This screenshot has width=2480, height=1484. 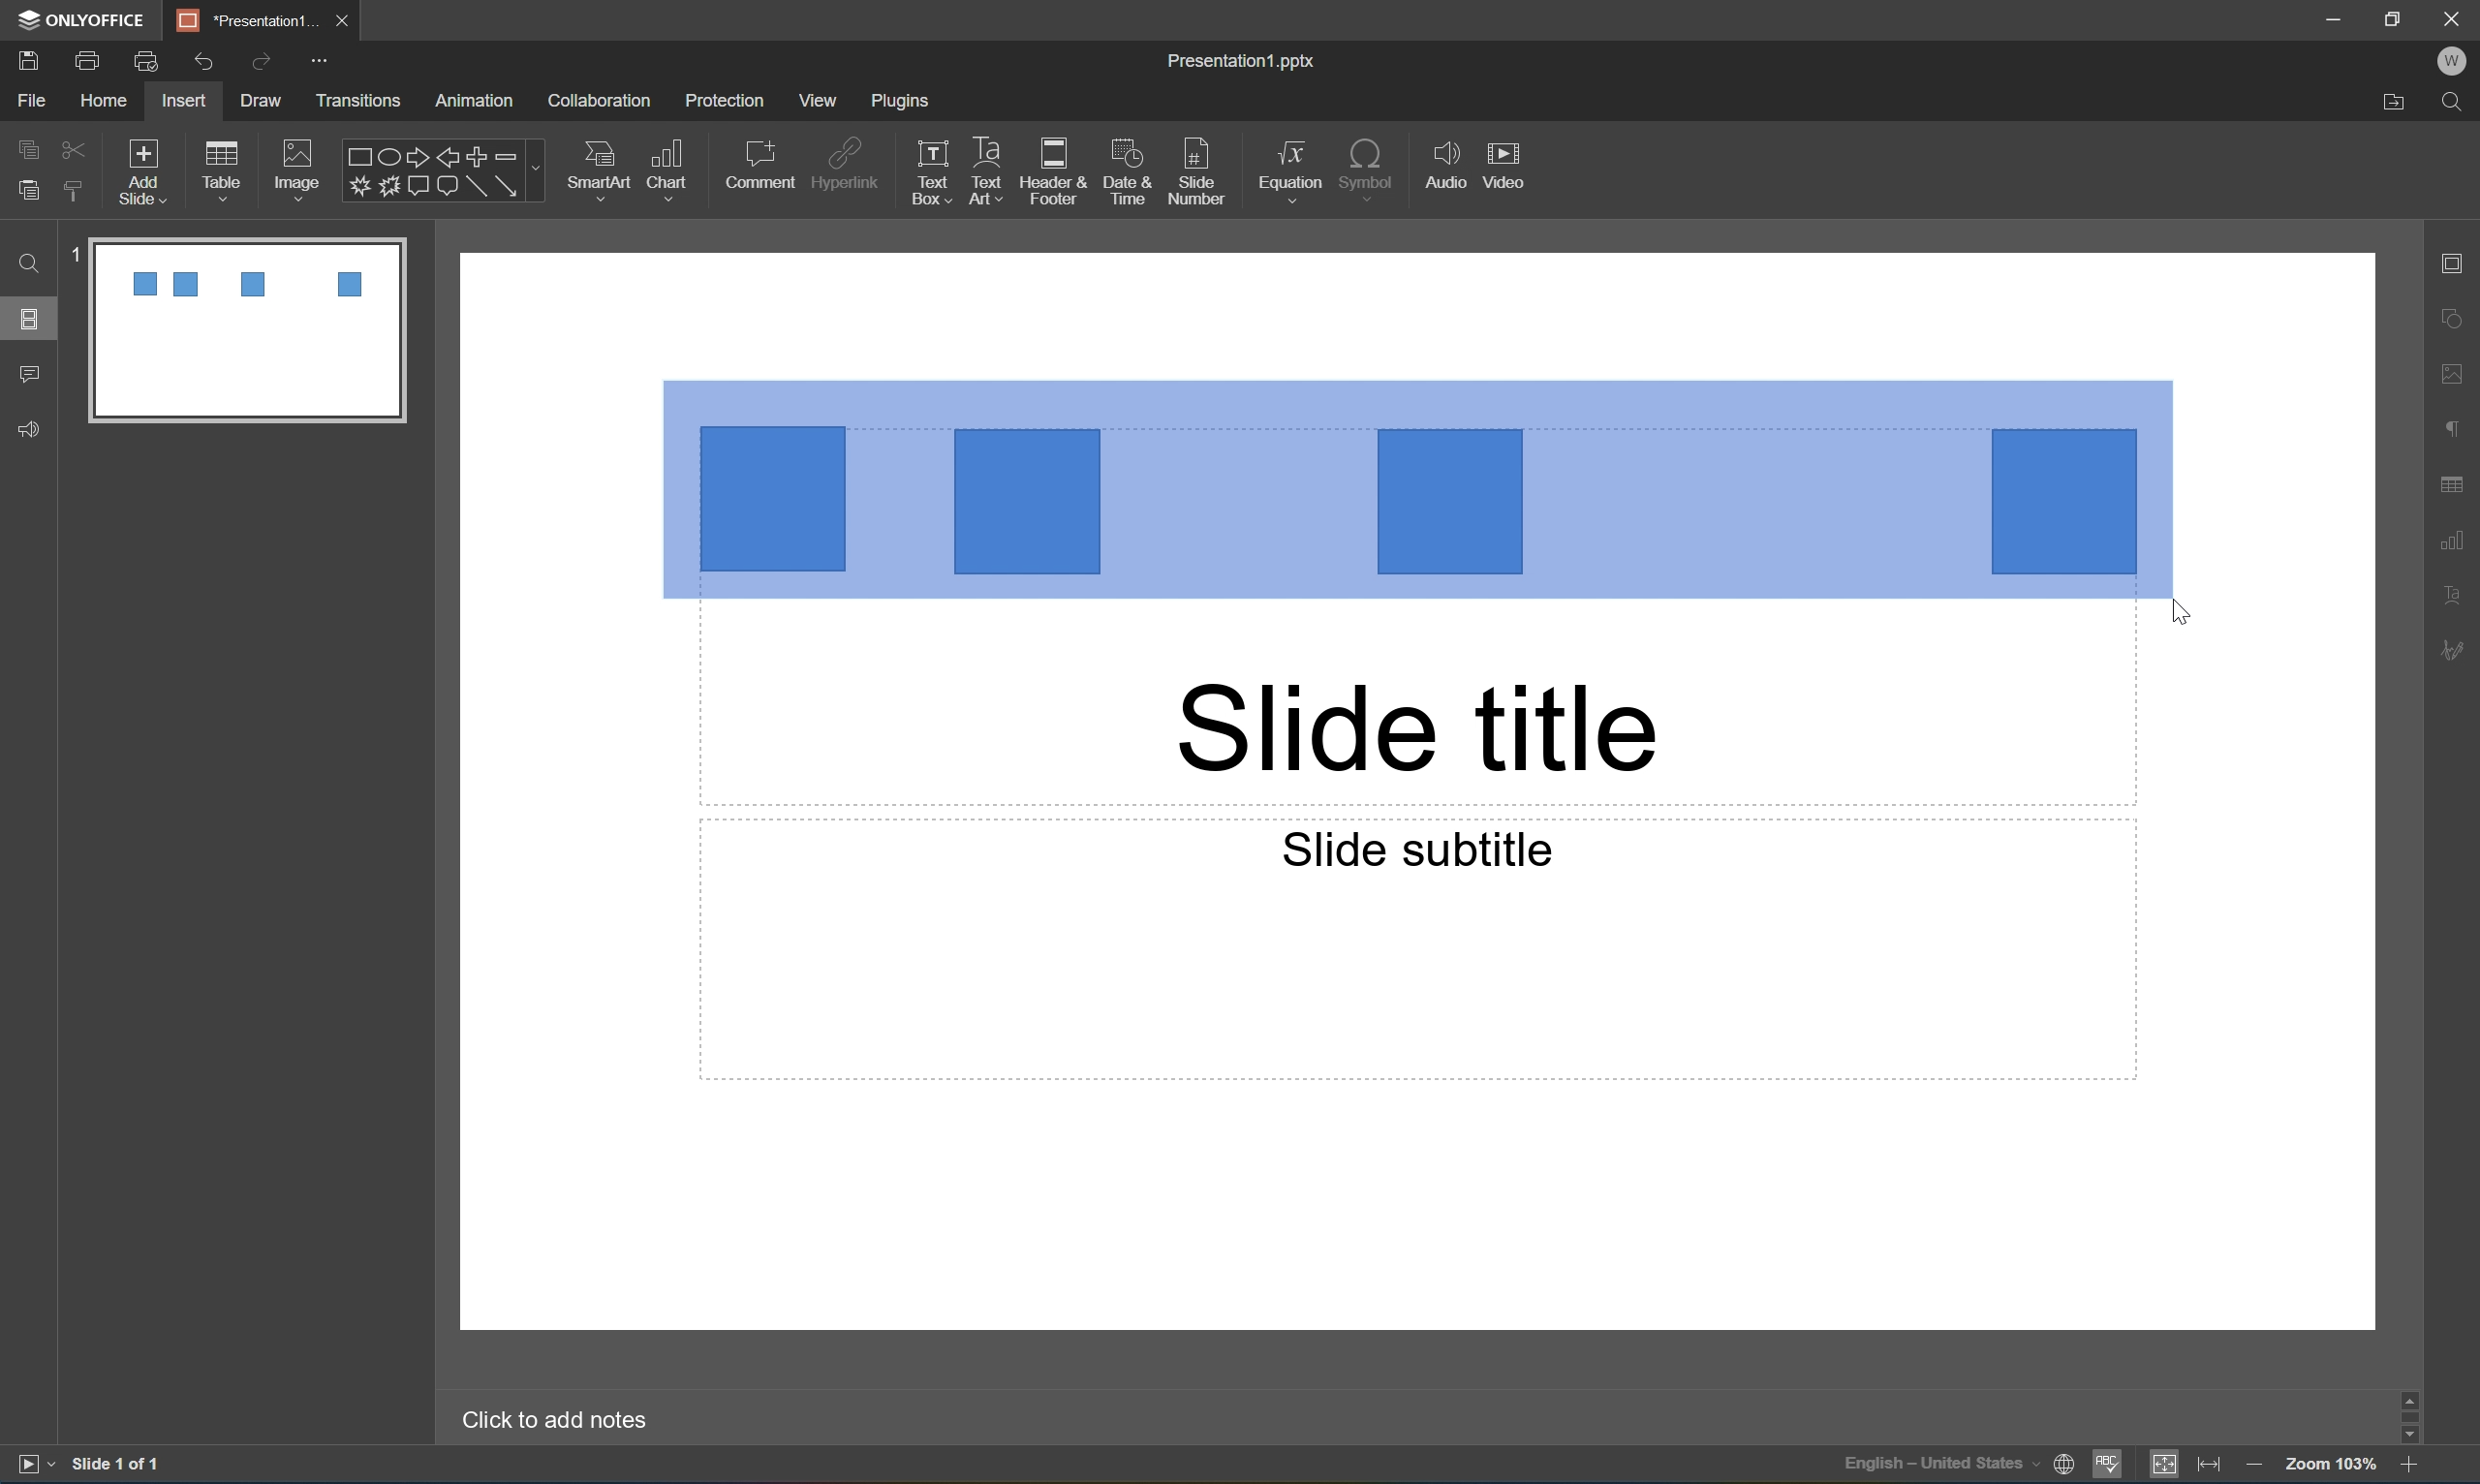 What do you see at coordinates (1132, 175) in the screenshot?
I see `date & time` at bounding box center [1132, 175].